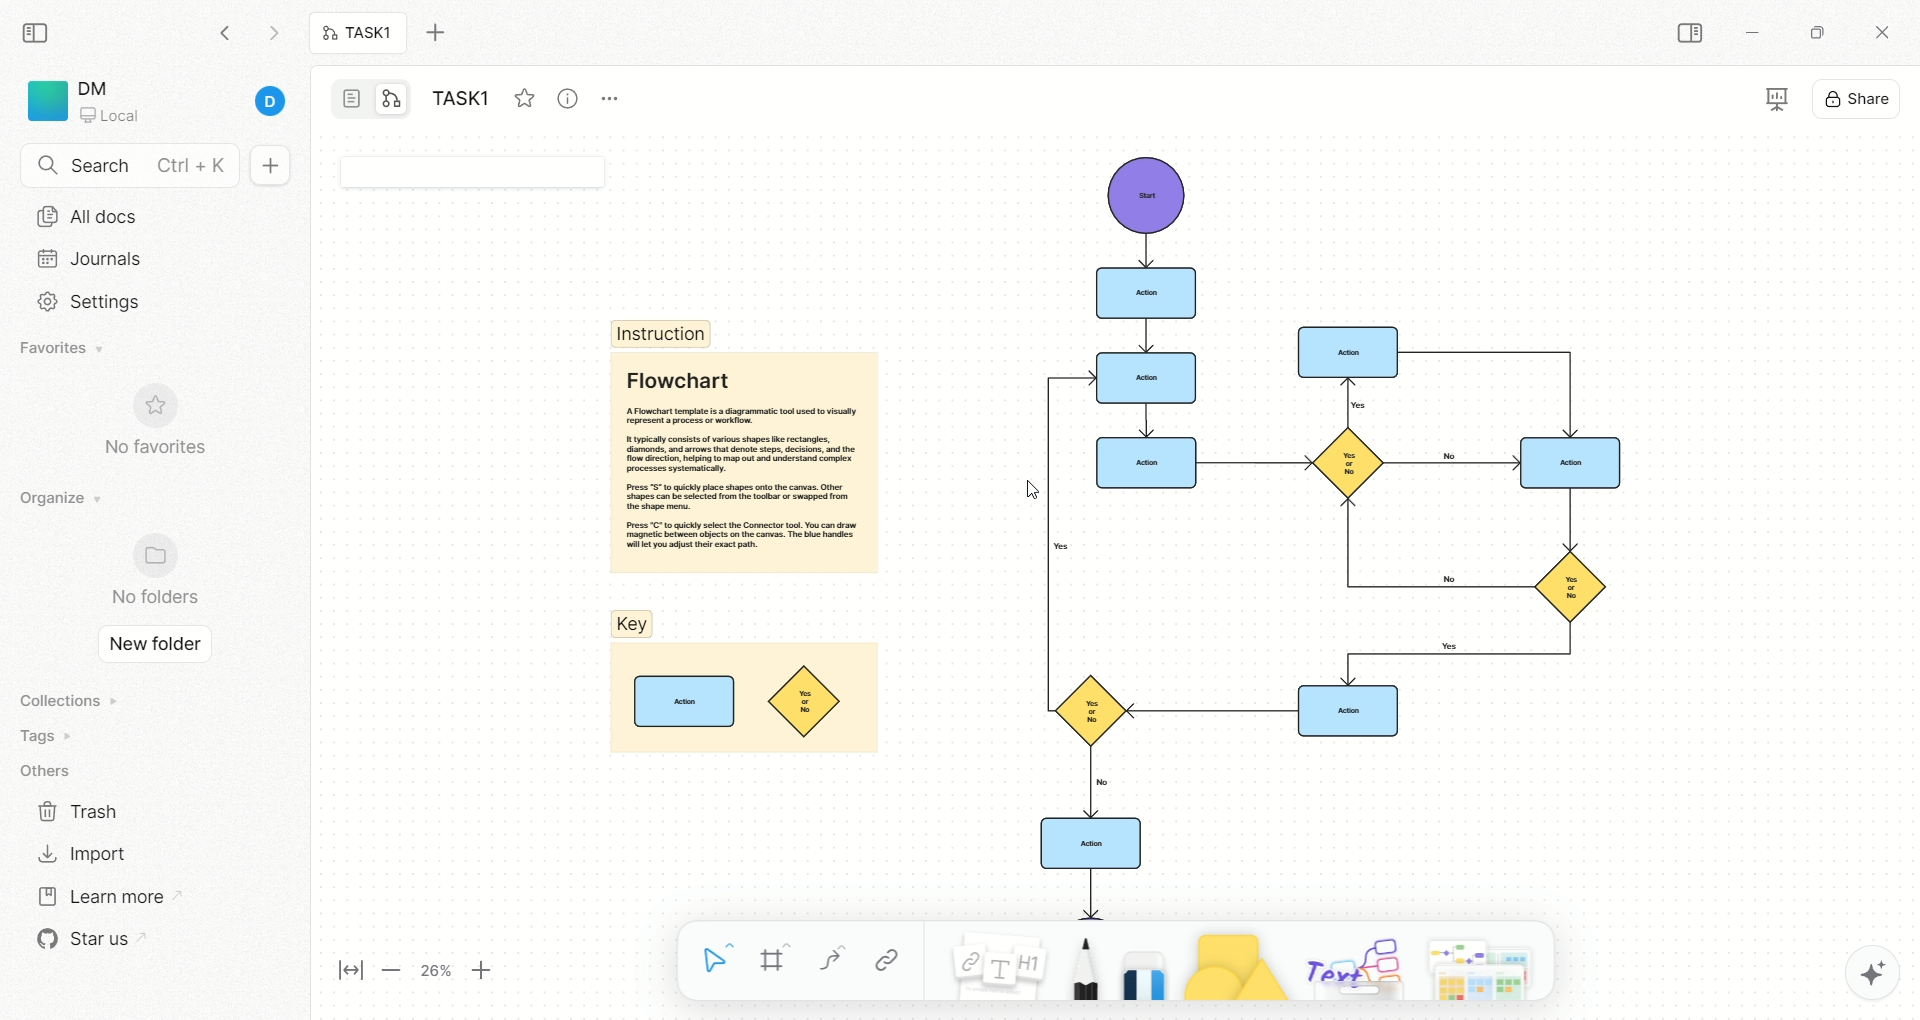 The image size is (1920, 1020). Describe the element at coordinates (1886, 35) in the screenshot. I see `close` at that location.